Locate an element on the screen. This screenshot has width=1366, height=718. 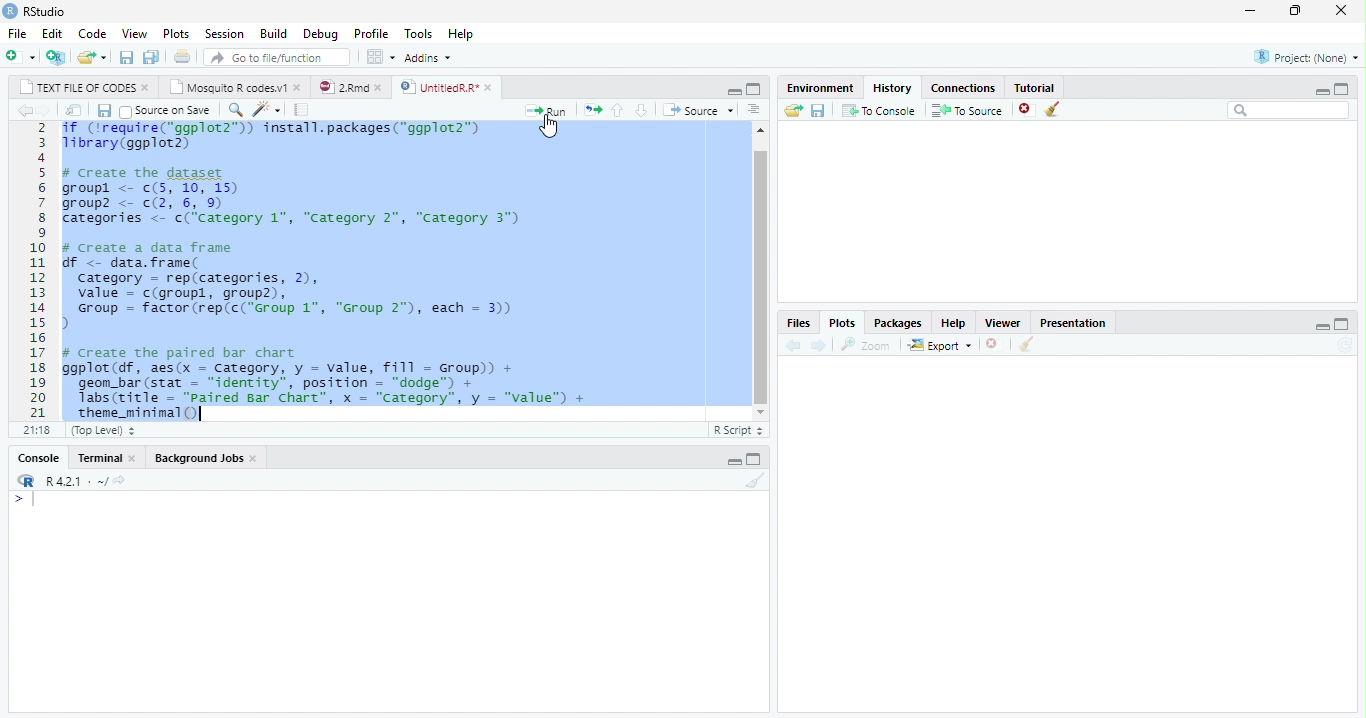
save history  is located at coordinates (817, 110).